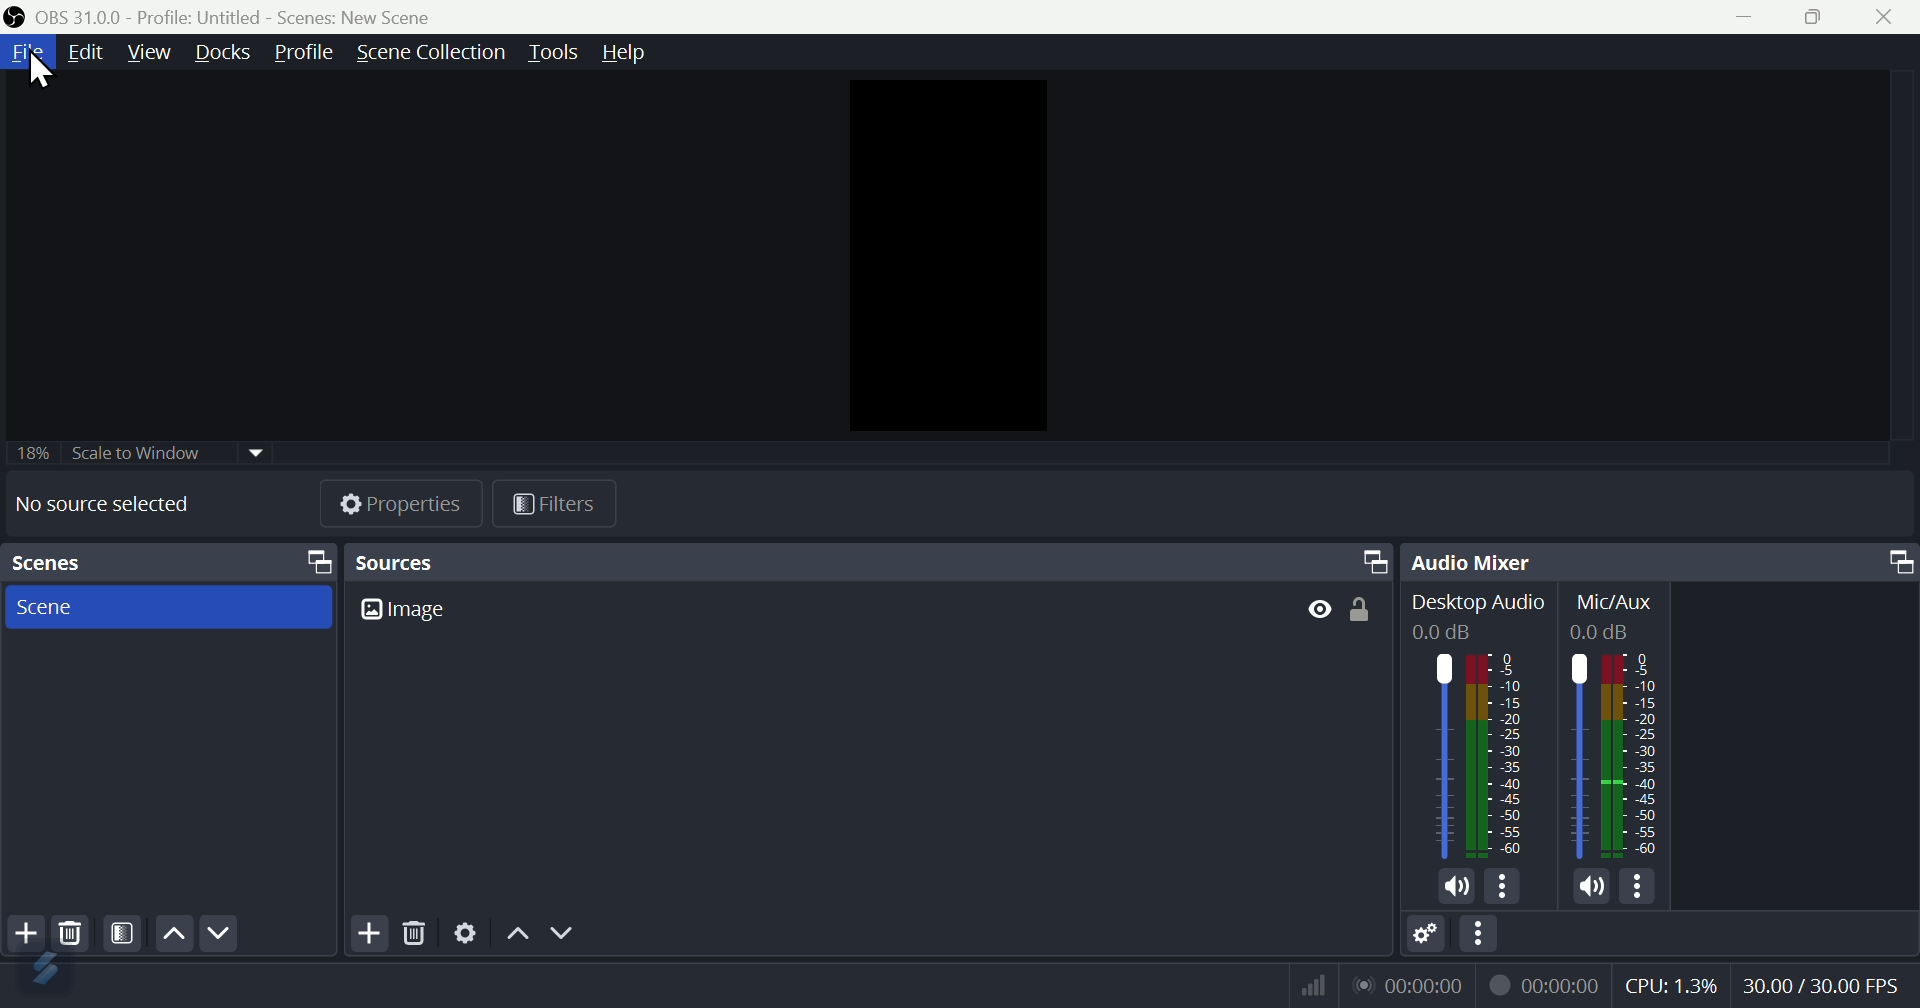 This screenshot has width=1920, height=1008. What do you see at coordinates (463, 934) in the screenshot?
I see `Settings` at bounding box center [463, 934].